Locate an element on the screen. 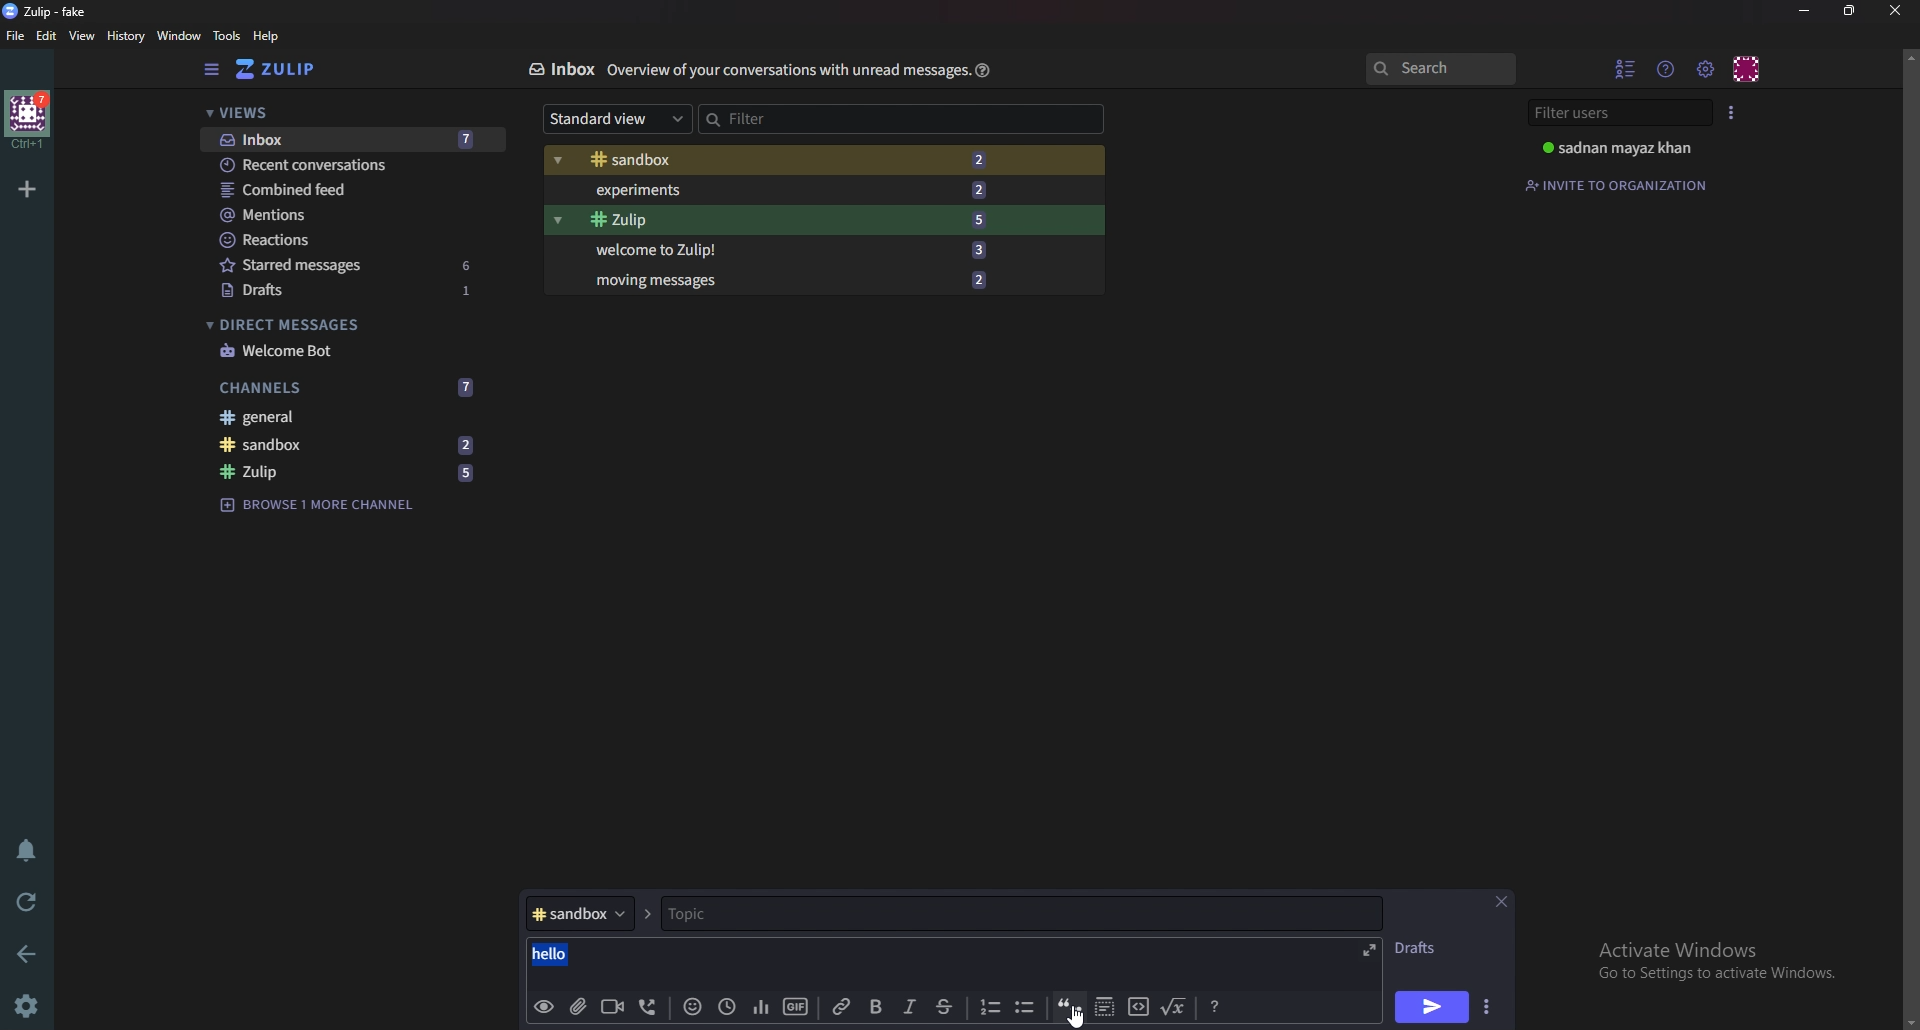 The width and height of the screenshot is (1920, 1030). Moving messages  is located at coordinates (665, 284).